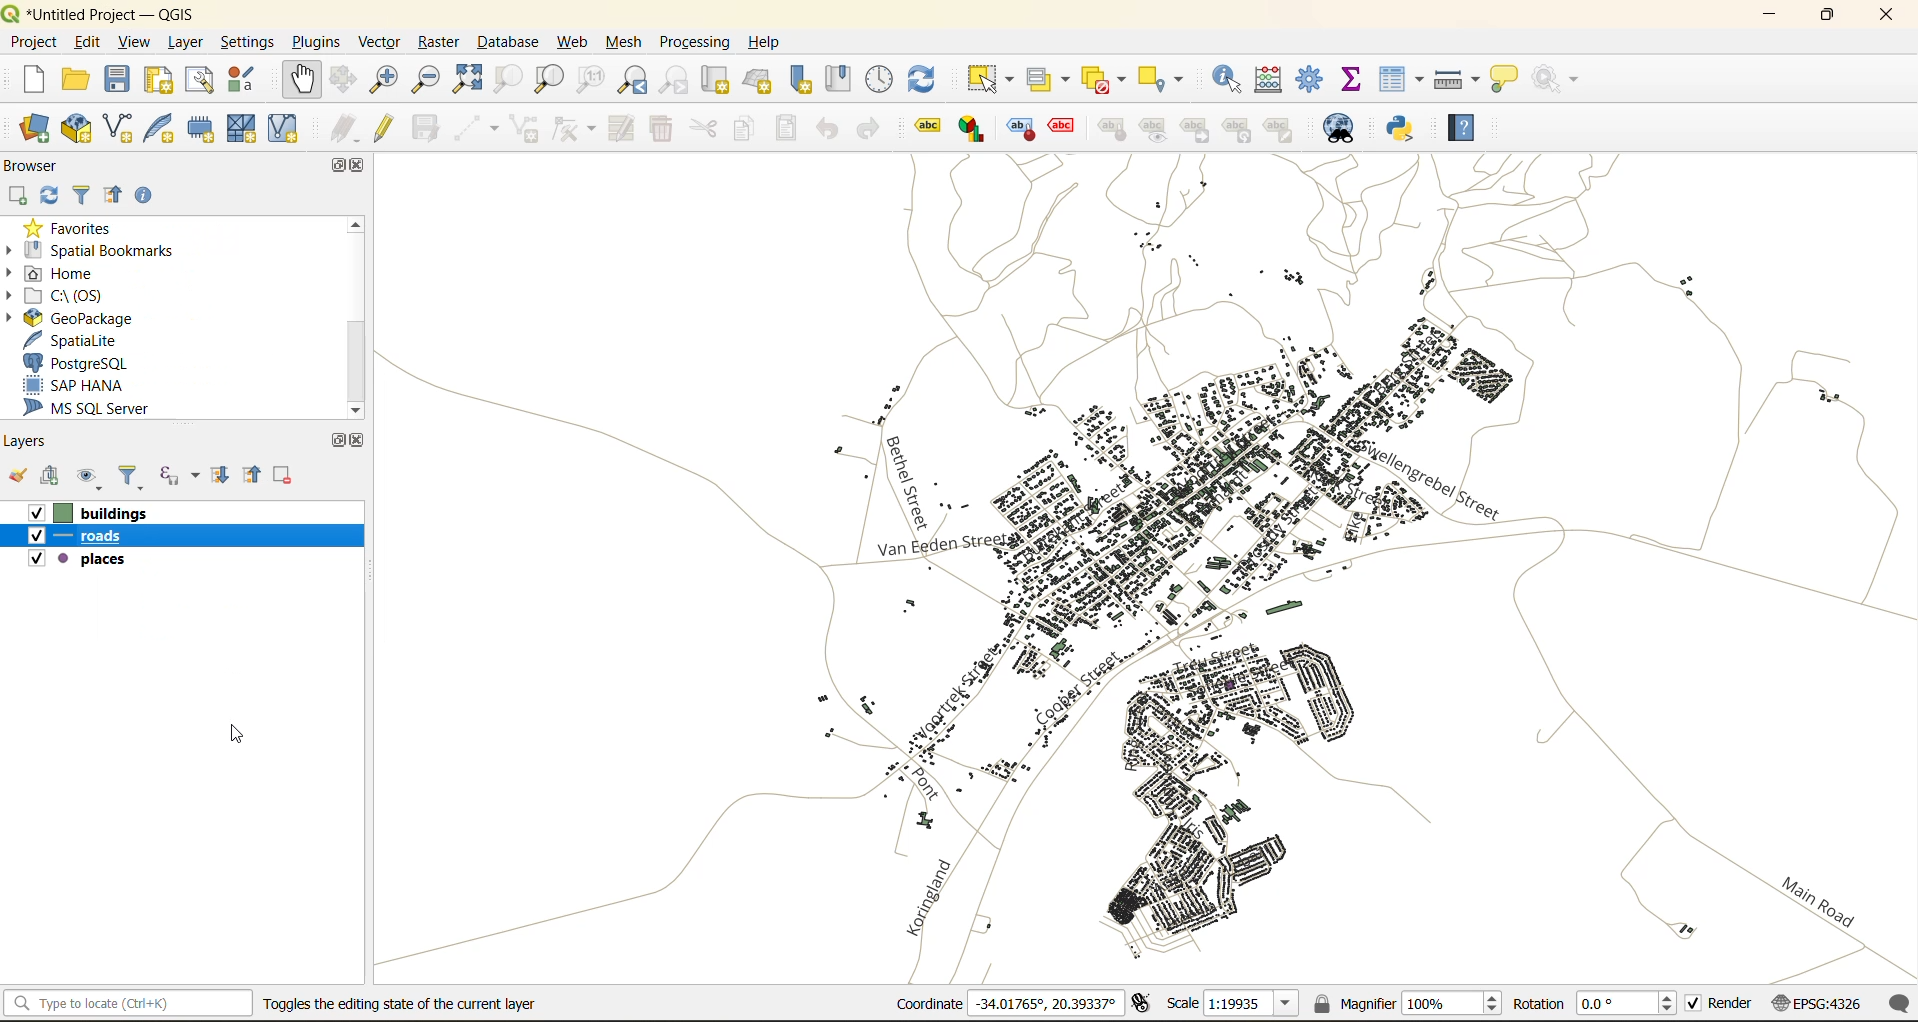 Image resolution: width=1918 pixels, height=1022 pixels. I want to click on redo, so click(867, 132).